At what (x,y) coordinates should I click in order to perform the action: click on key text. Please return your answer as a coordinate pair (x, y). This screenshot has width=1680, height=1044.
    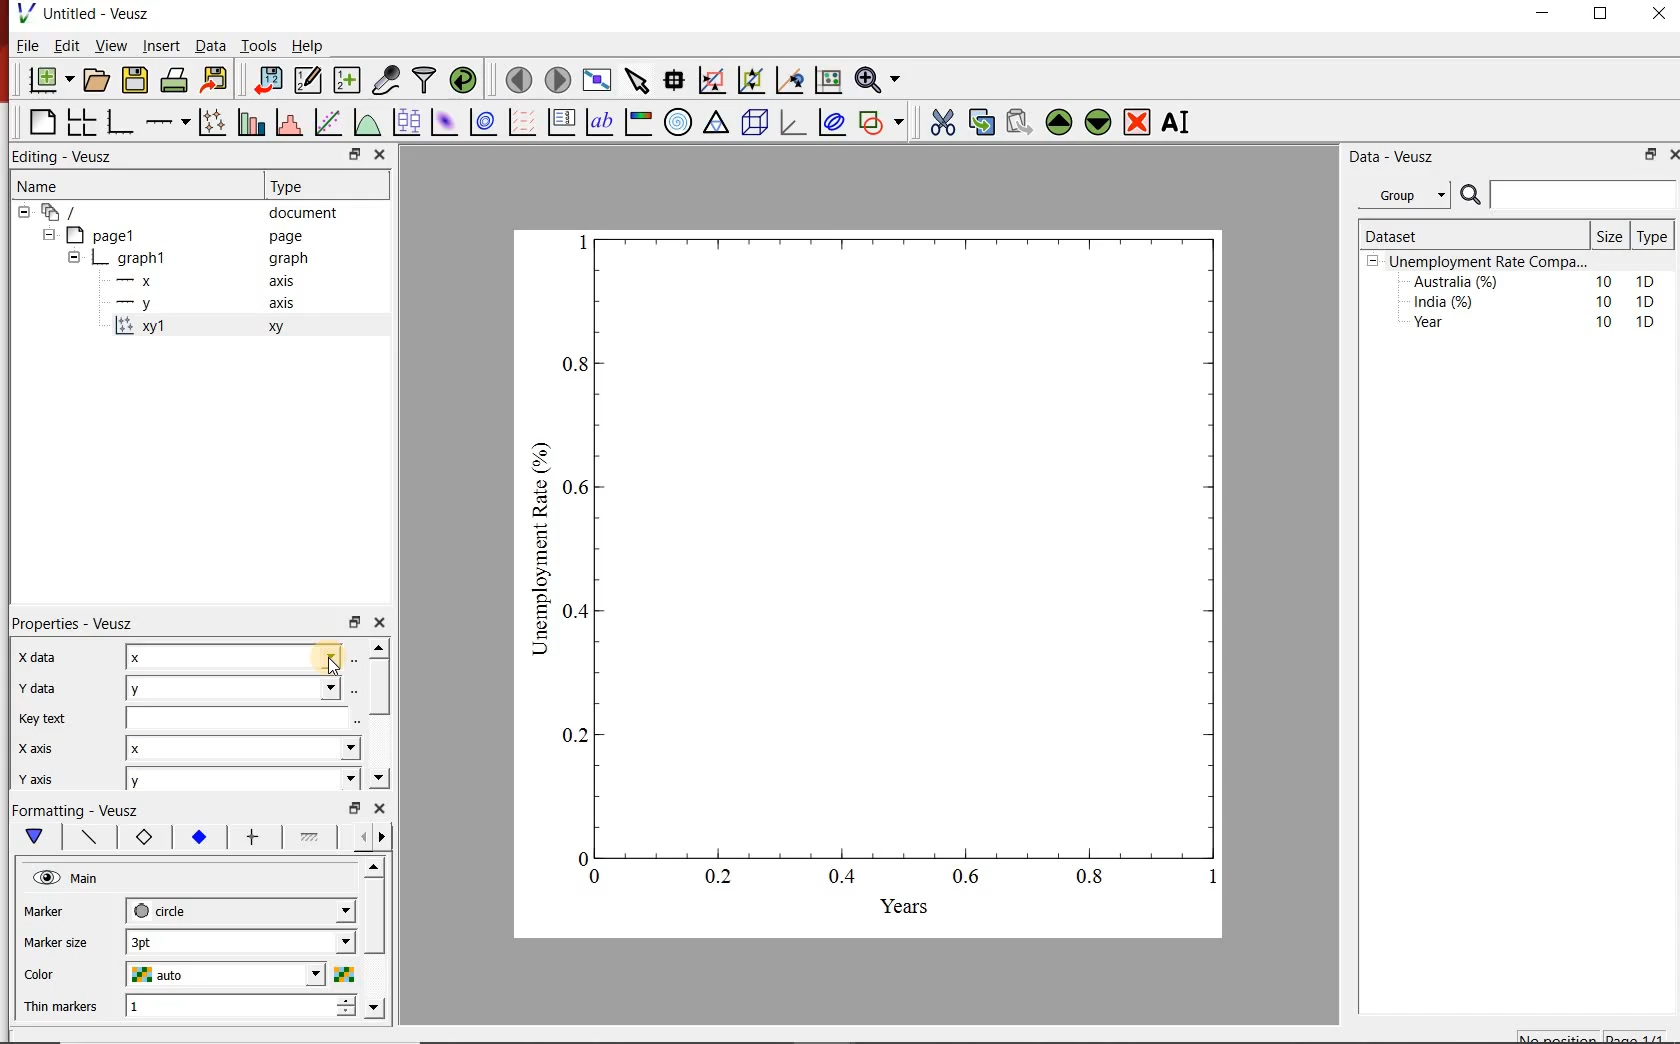
    Looking at the image, I should click on (41, 719).